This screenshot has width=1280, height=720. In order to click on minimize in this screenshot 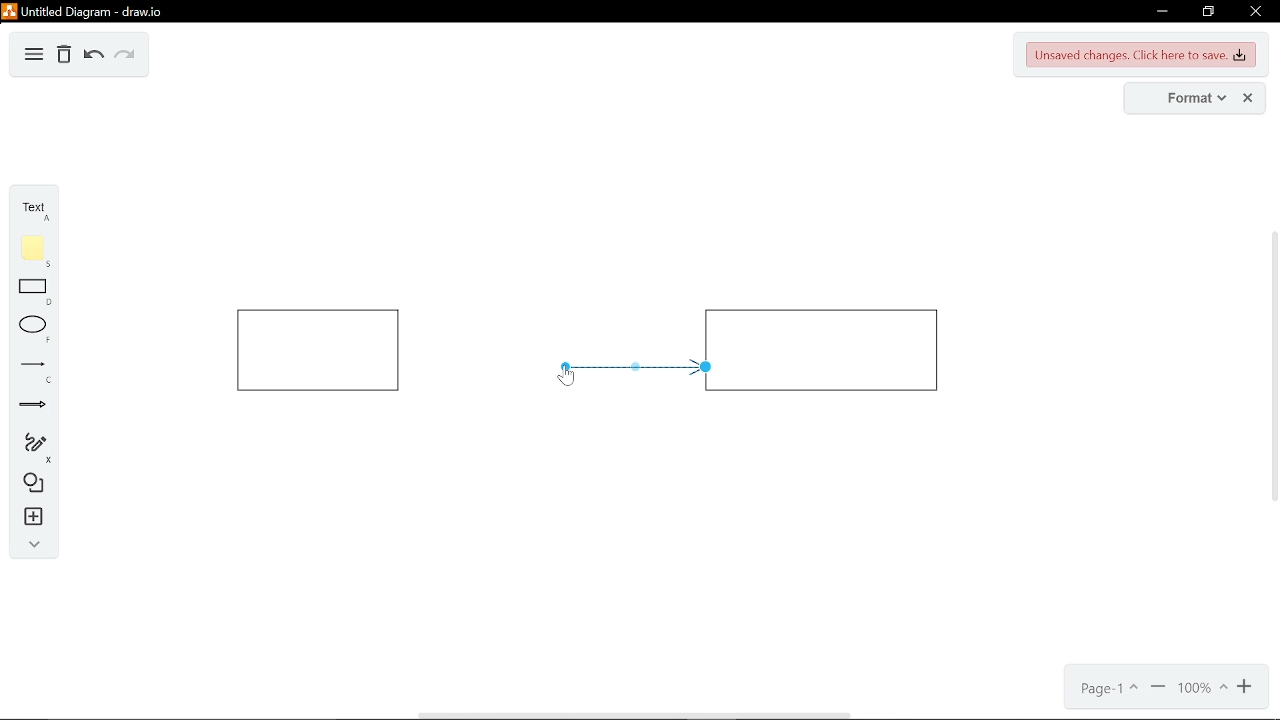, I will do `click(1165, 11)`.